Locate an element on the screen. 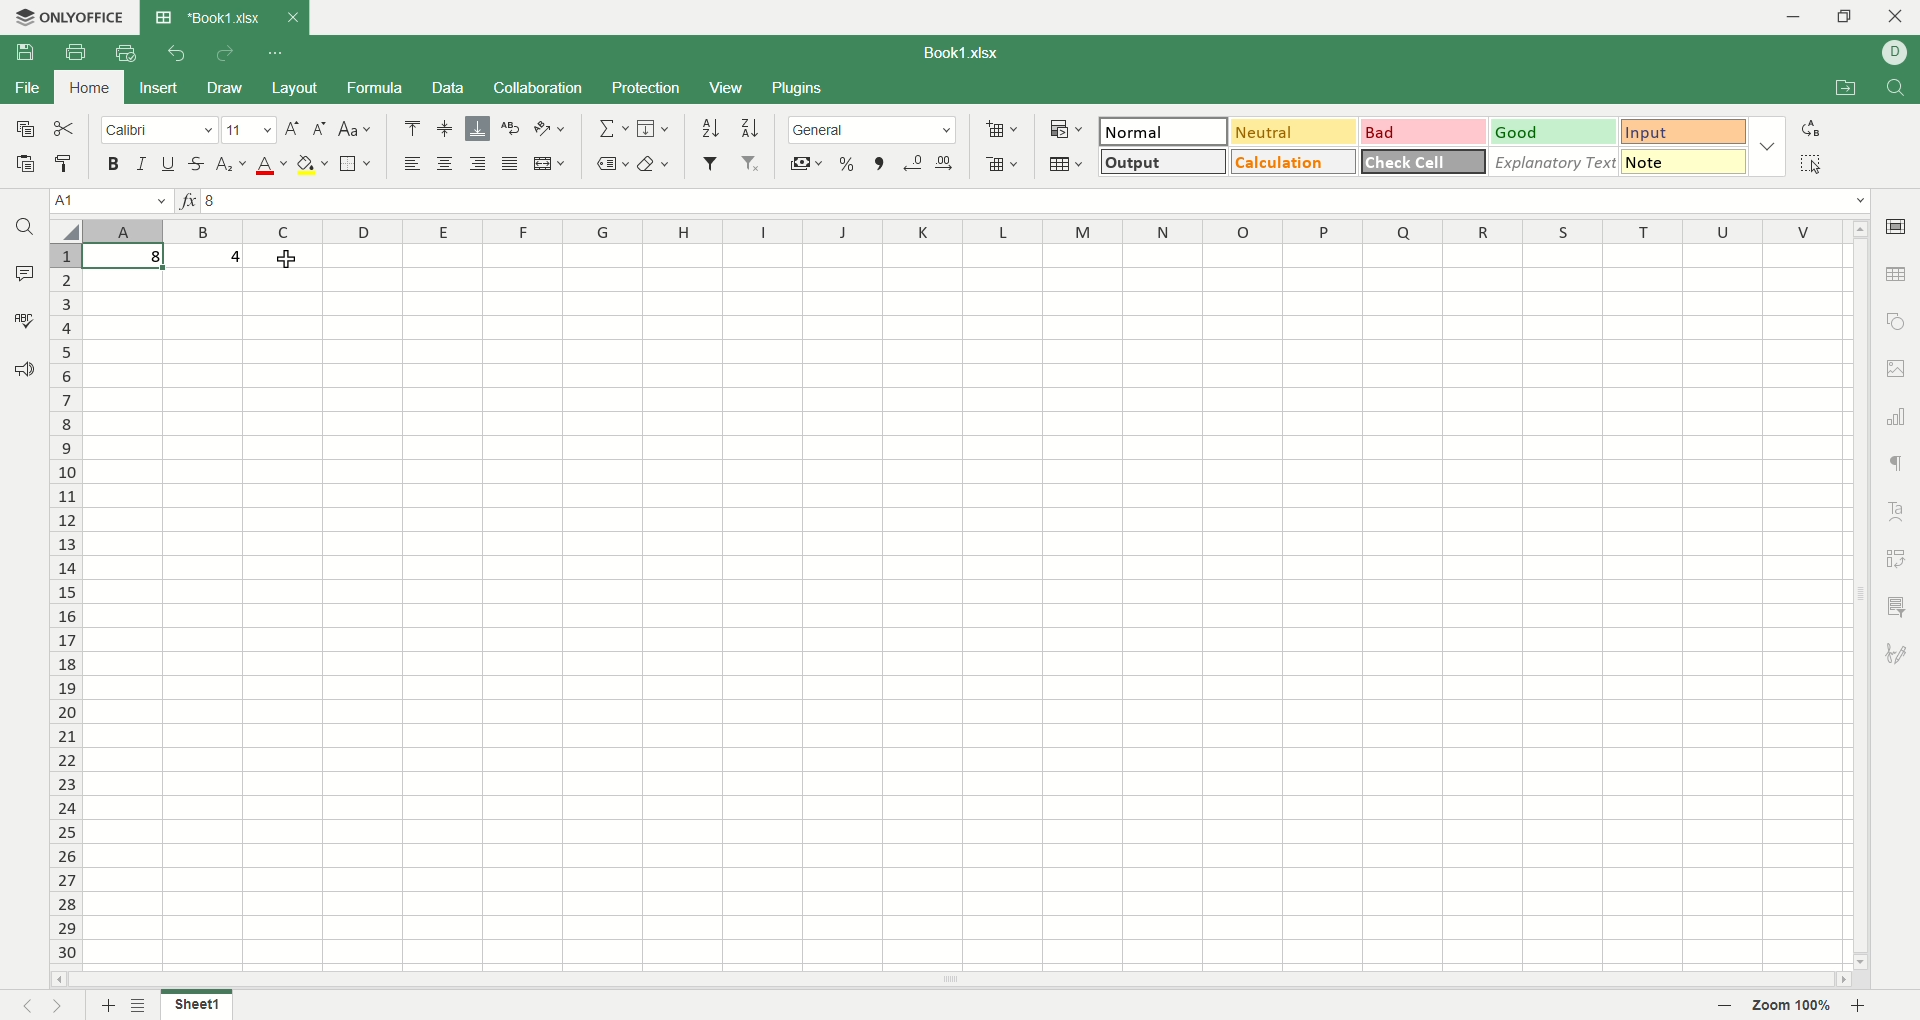 The height and width of the screenshot is (1020, 1920). decrease decimal is located at coordinates (912, 164).